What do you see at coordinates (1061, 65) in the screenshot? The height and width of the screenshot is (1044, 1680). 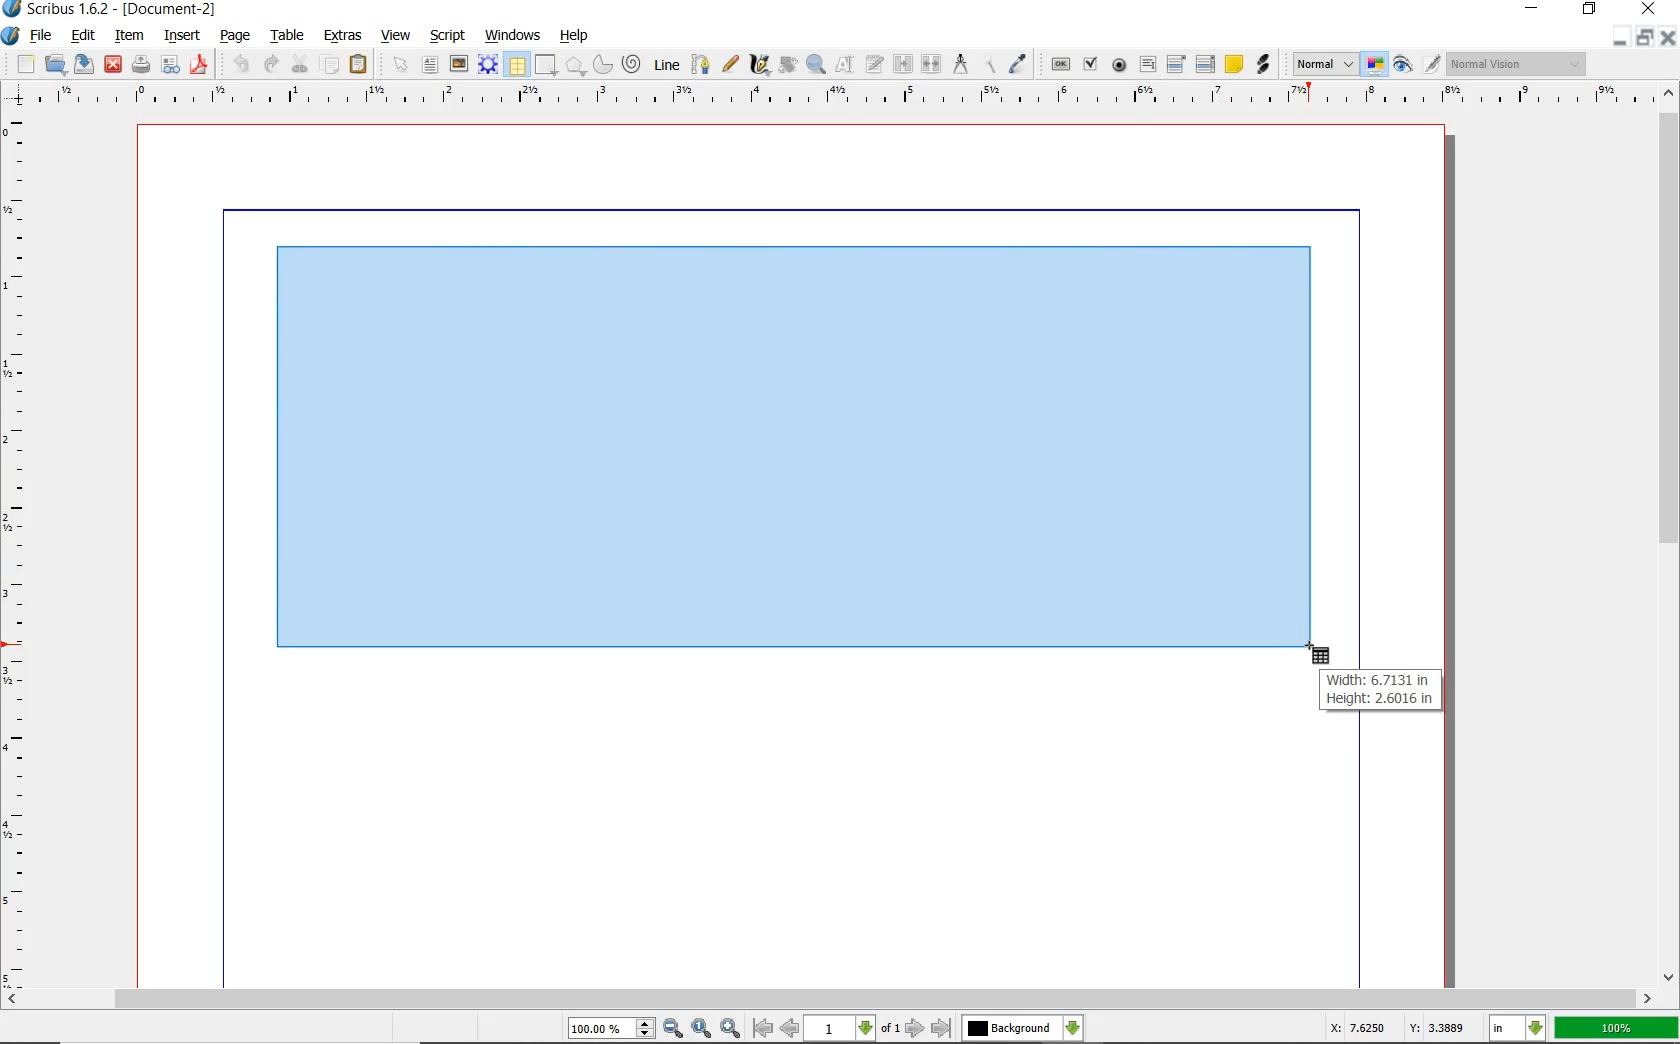 I see `pdf push button` at bounding box center [1061, 65].